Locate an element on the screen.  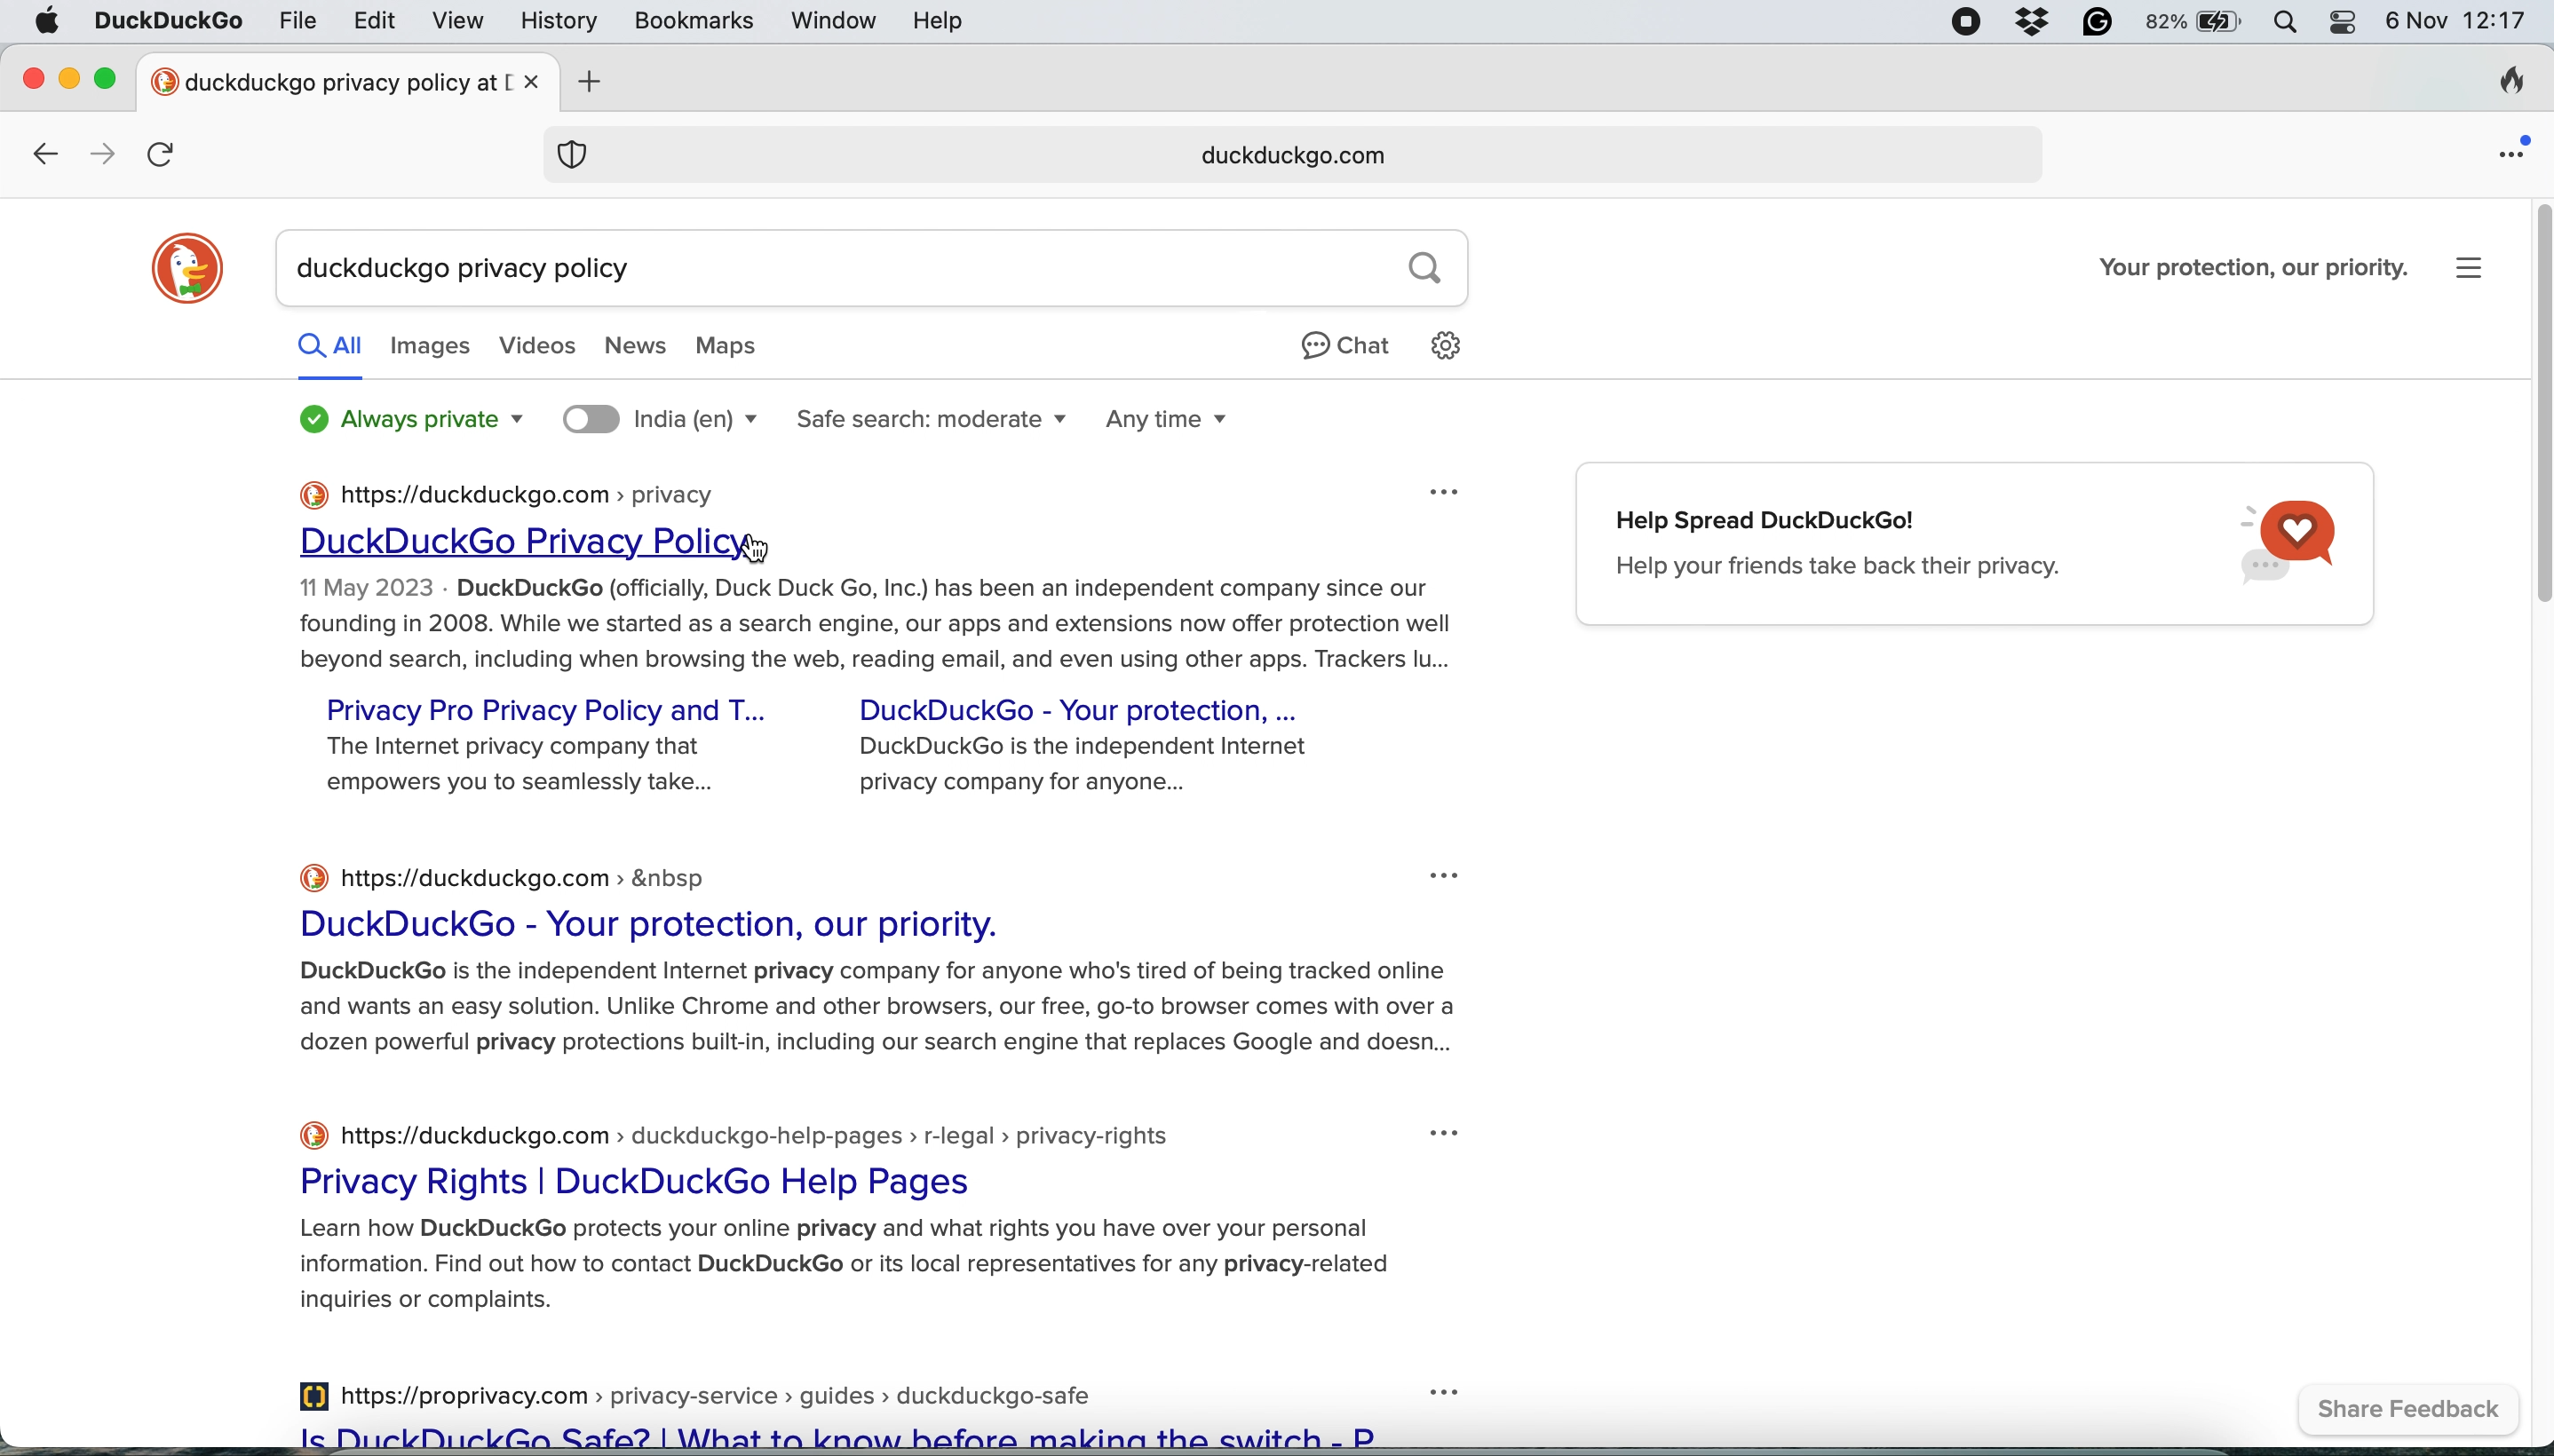
vertical scroll bar is located at coordinates (2534, 413).